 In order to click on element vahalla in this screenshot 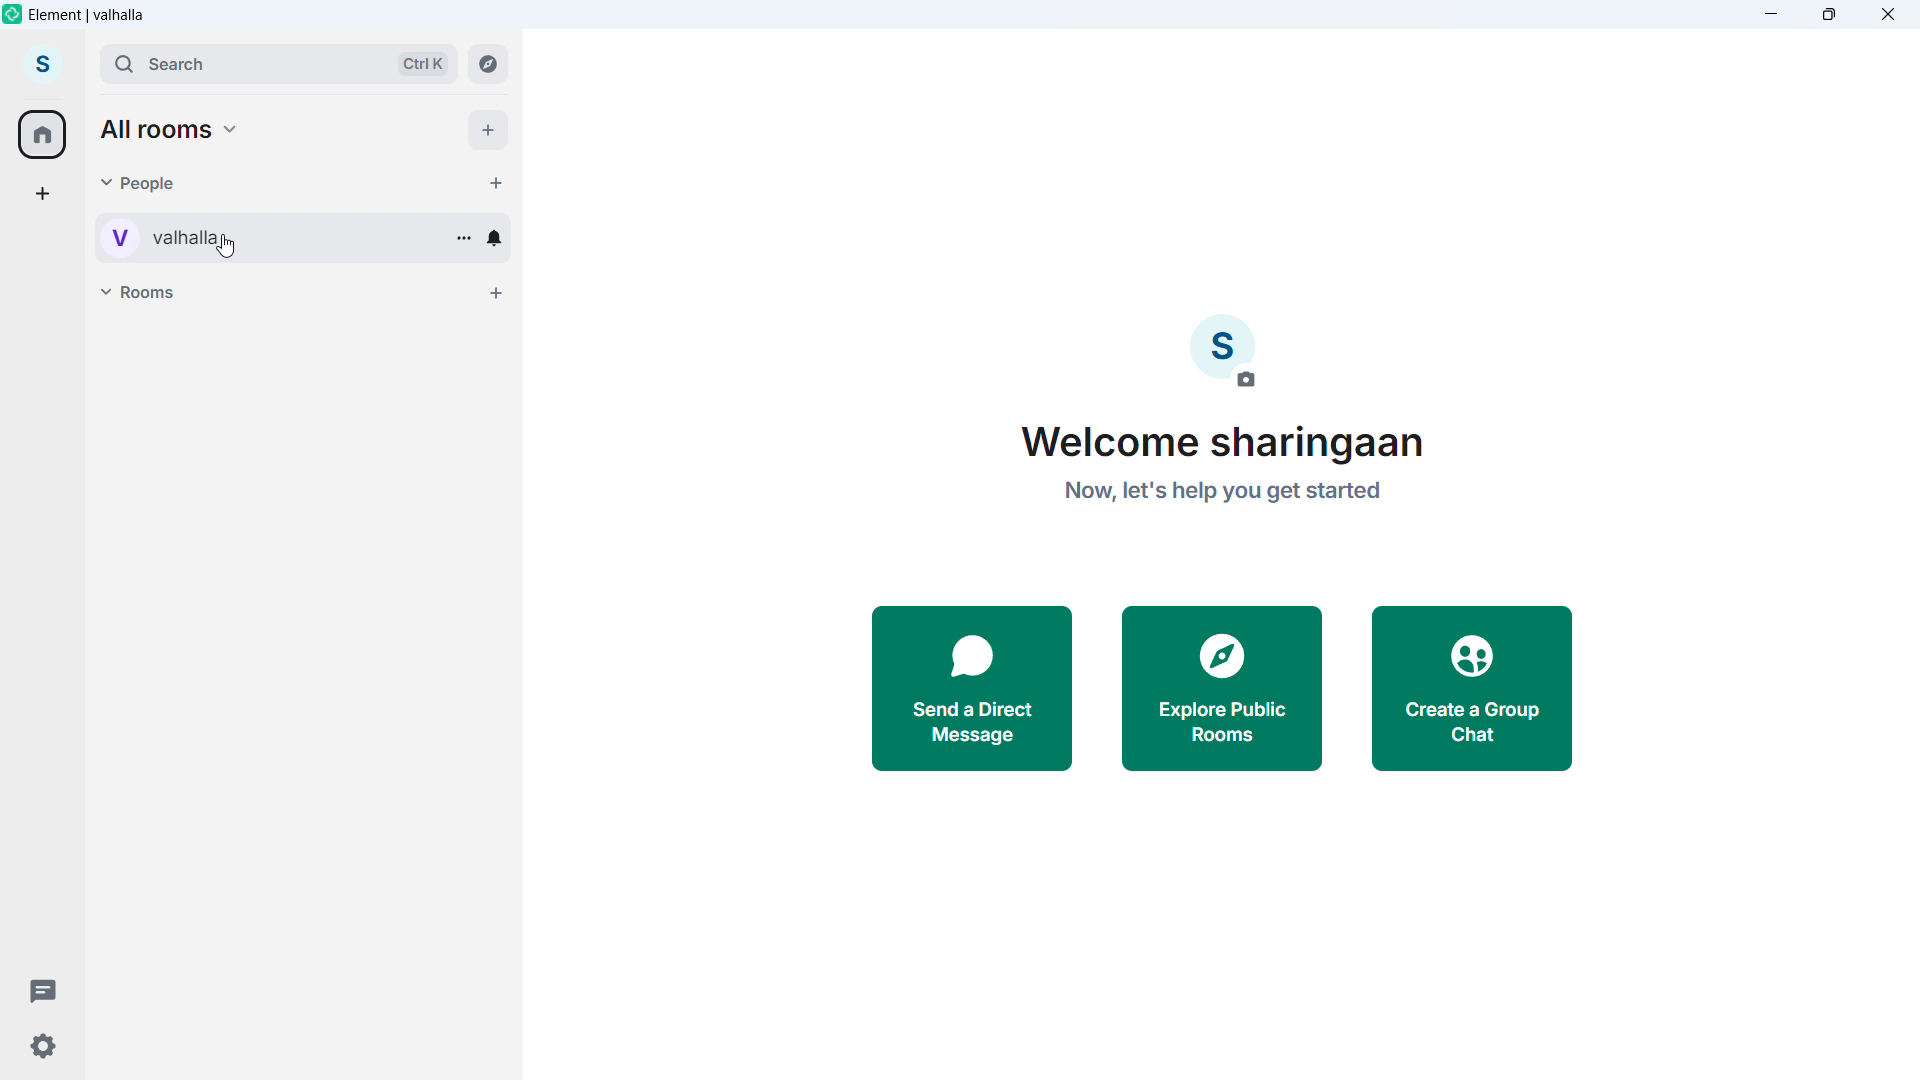, I will do `click(88, 15)`.